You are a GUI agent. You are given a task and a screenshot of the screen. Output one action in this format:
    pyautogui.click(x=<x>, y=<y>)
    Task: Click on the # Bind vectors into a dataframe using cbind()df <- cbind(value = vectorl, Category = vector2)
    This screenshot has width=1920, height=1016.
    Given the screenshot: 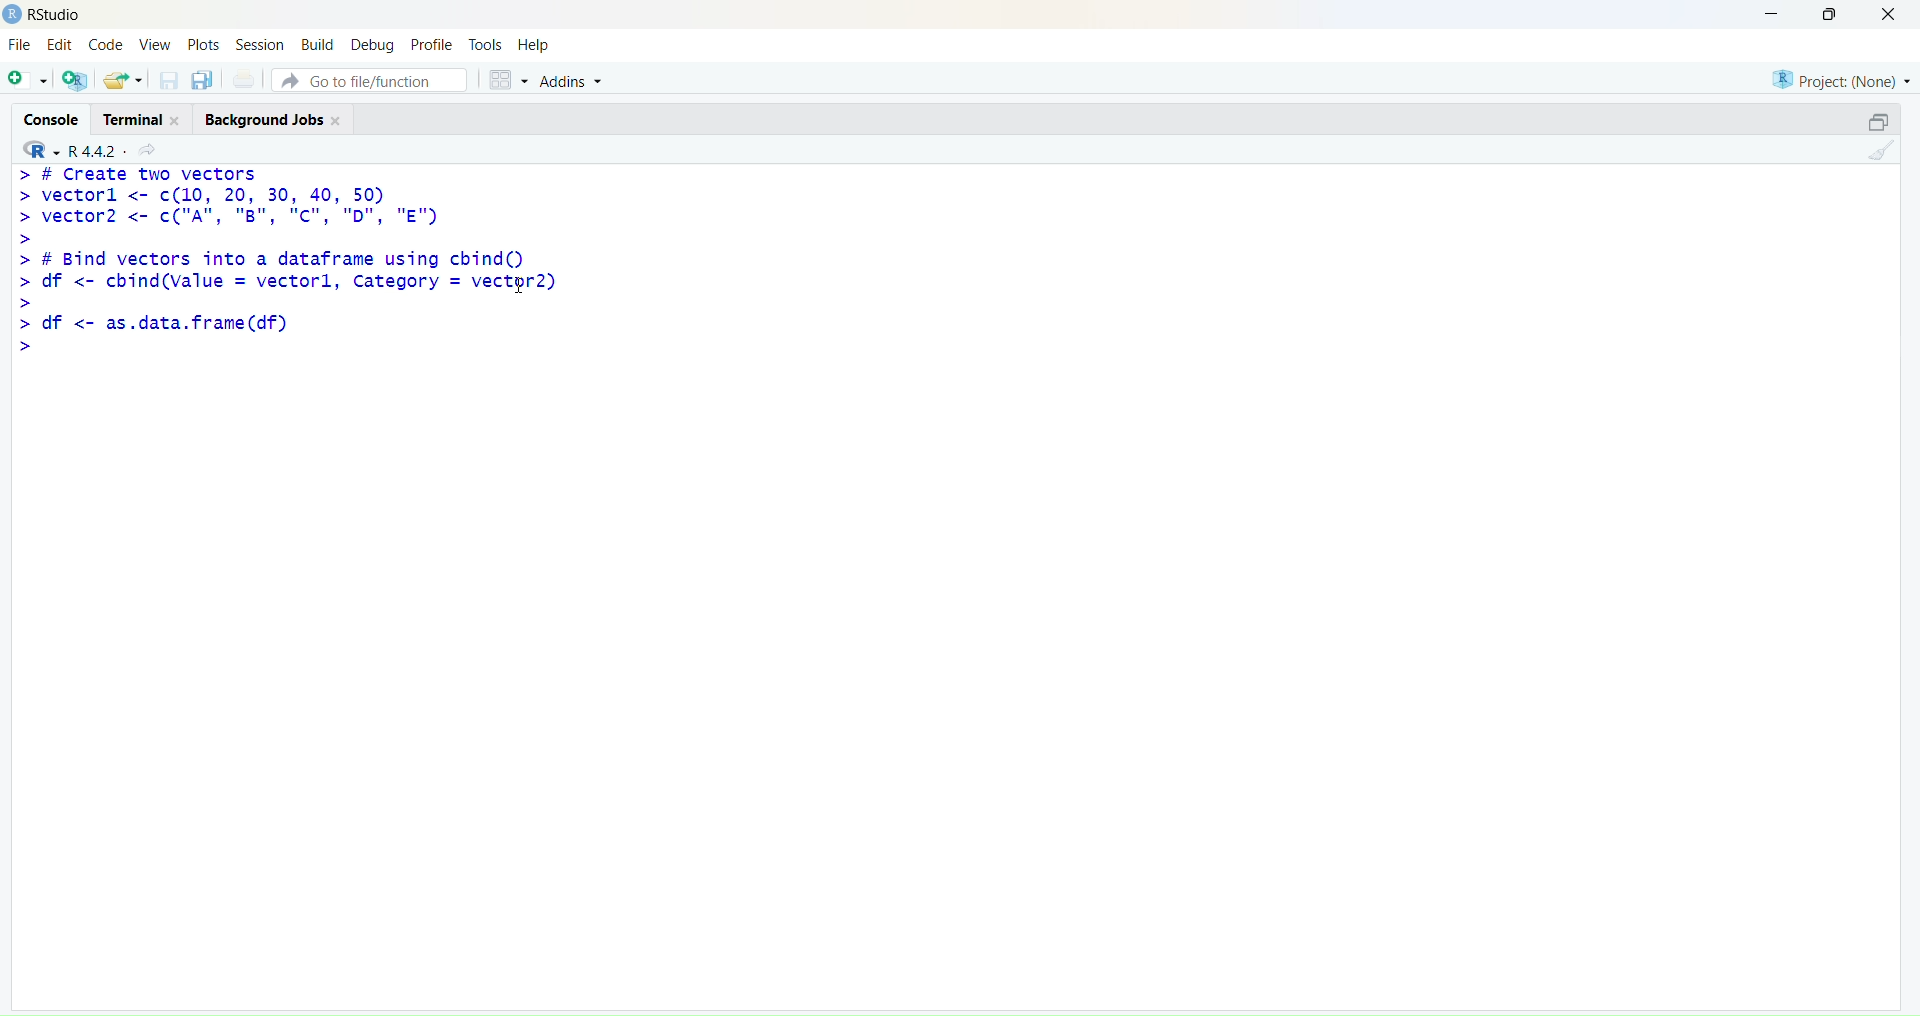 What is the action you would take?
    pyautogui.click(x=286, y=279)
    